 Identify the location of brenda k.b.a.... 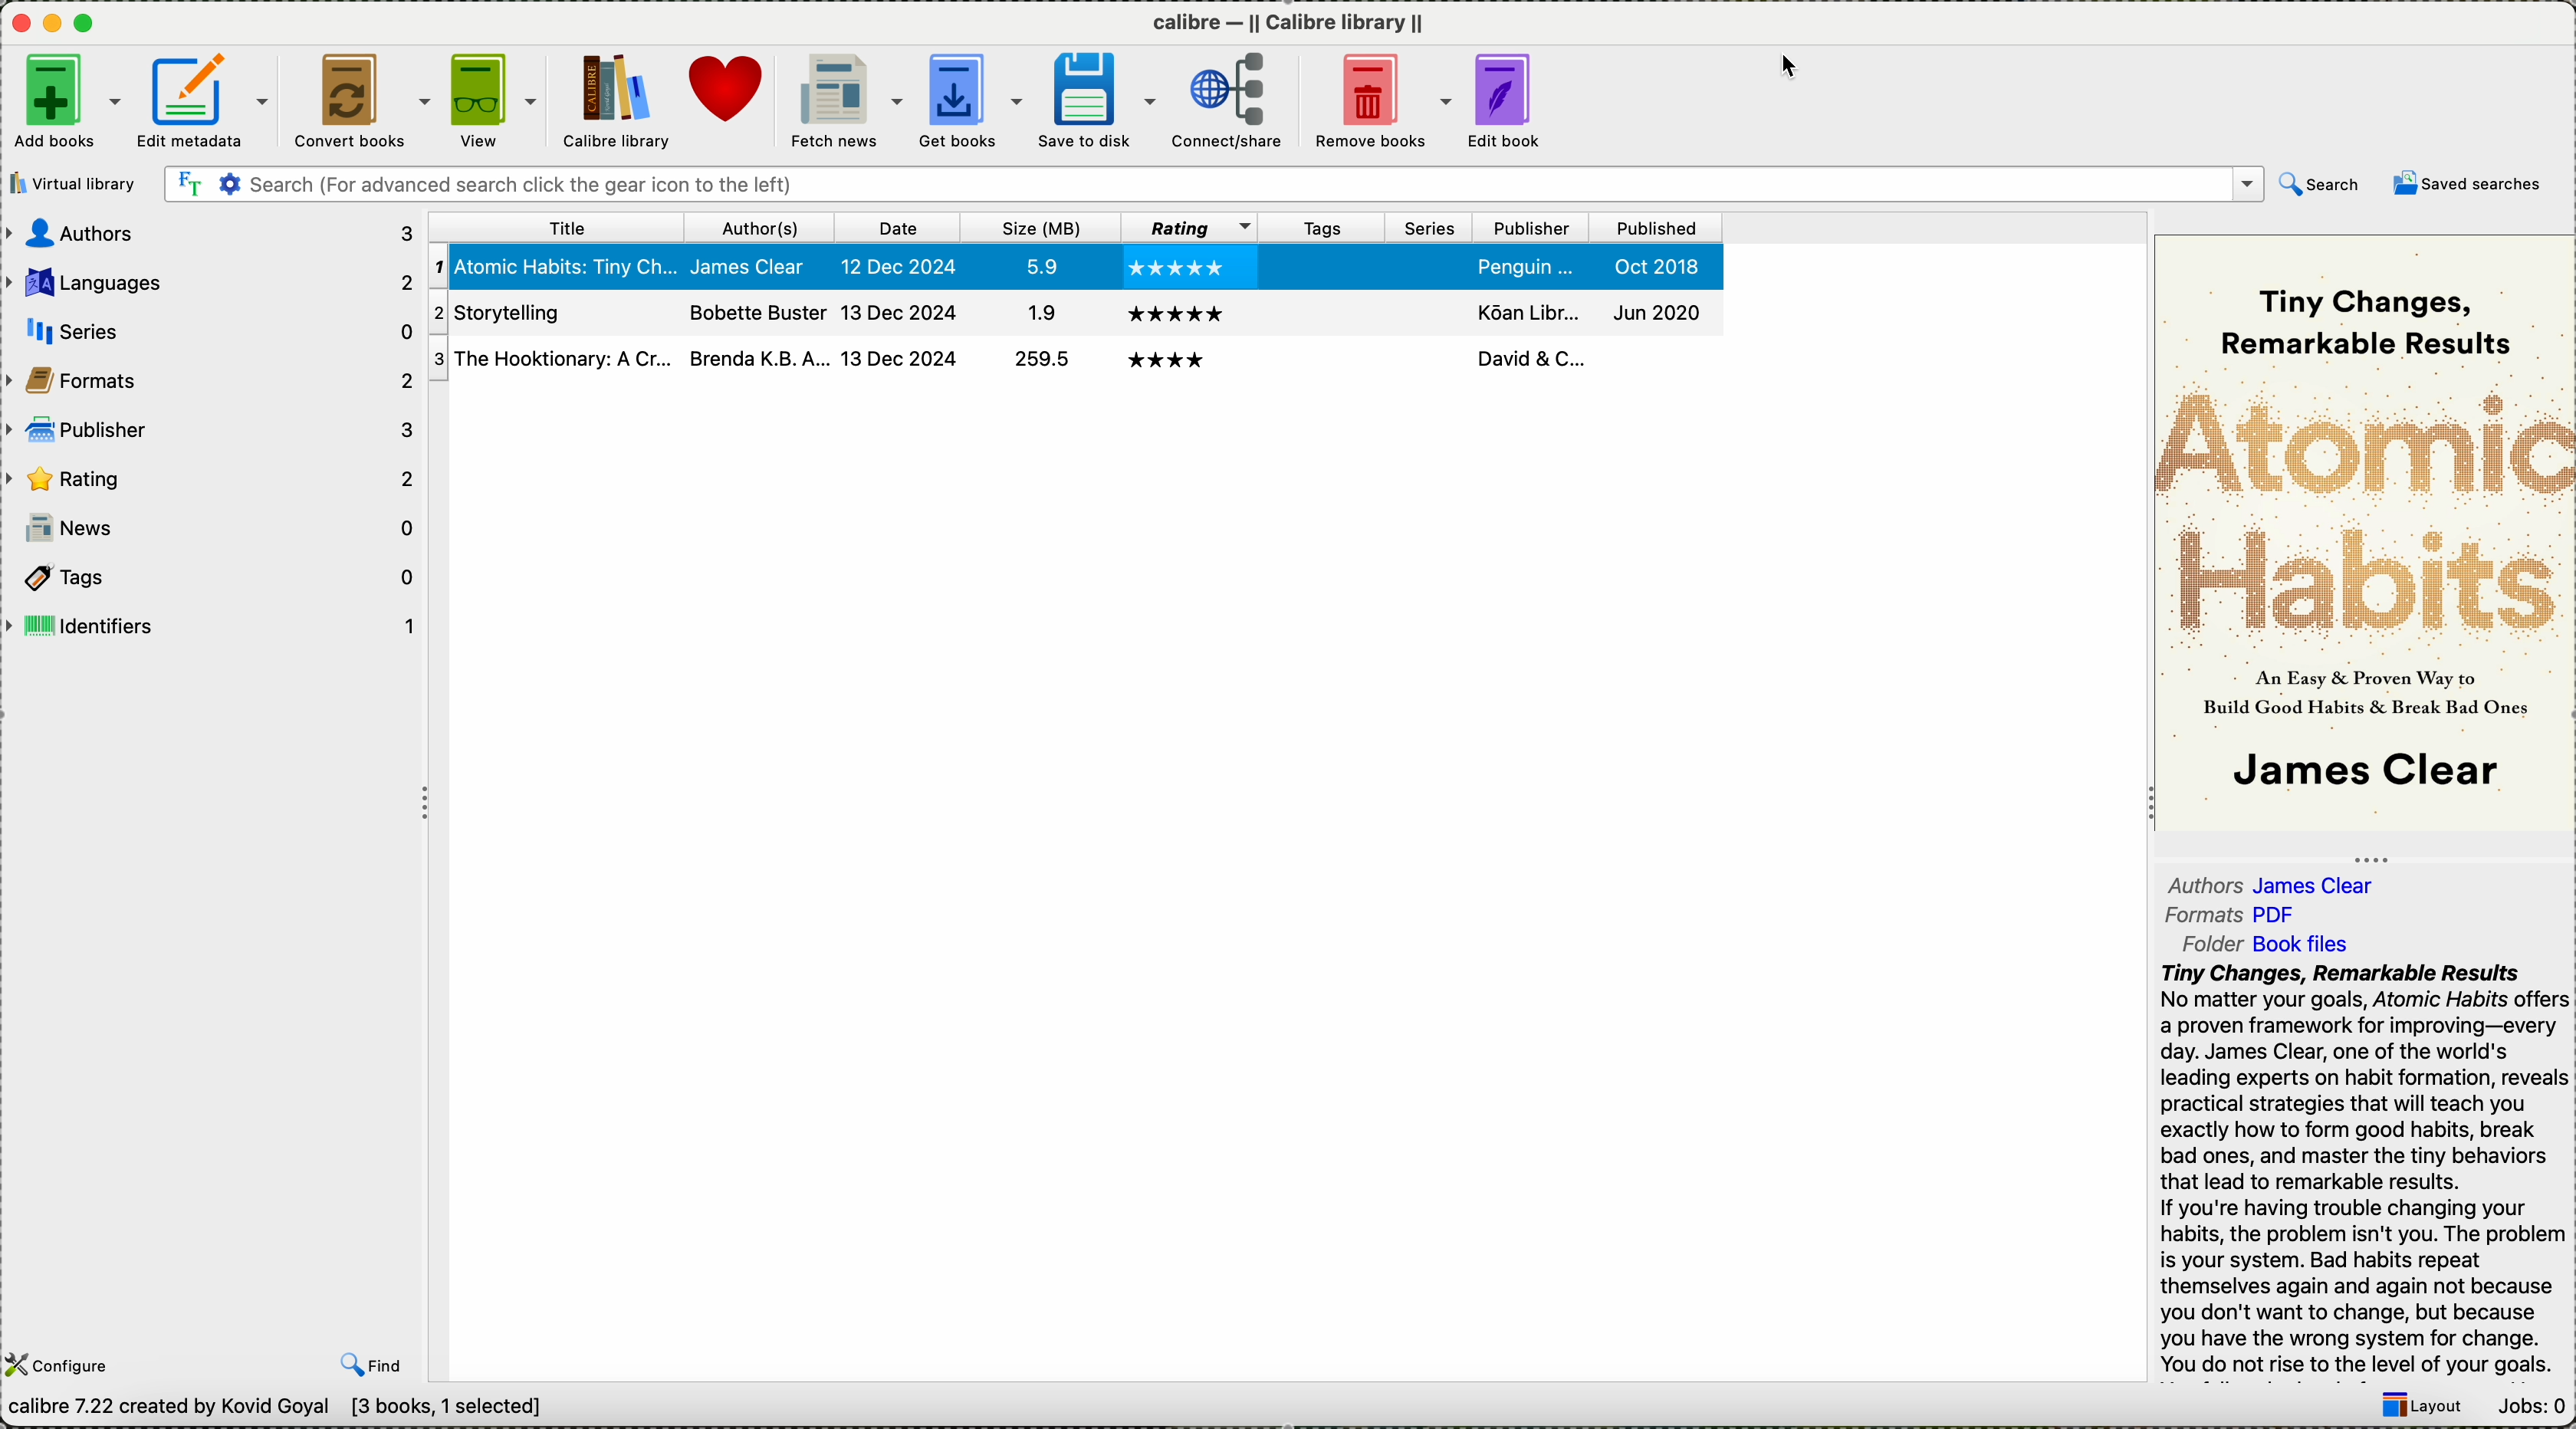
(756, 310).